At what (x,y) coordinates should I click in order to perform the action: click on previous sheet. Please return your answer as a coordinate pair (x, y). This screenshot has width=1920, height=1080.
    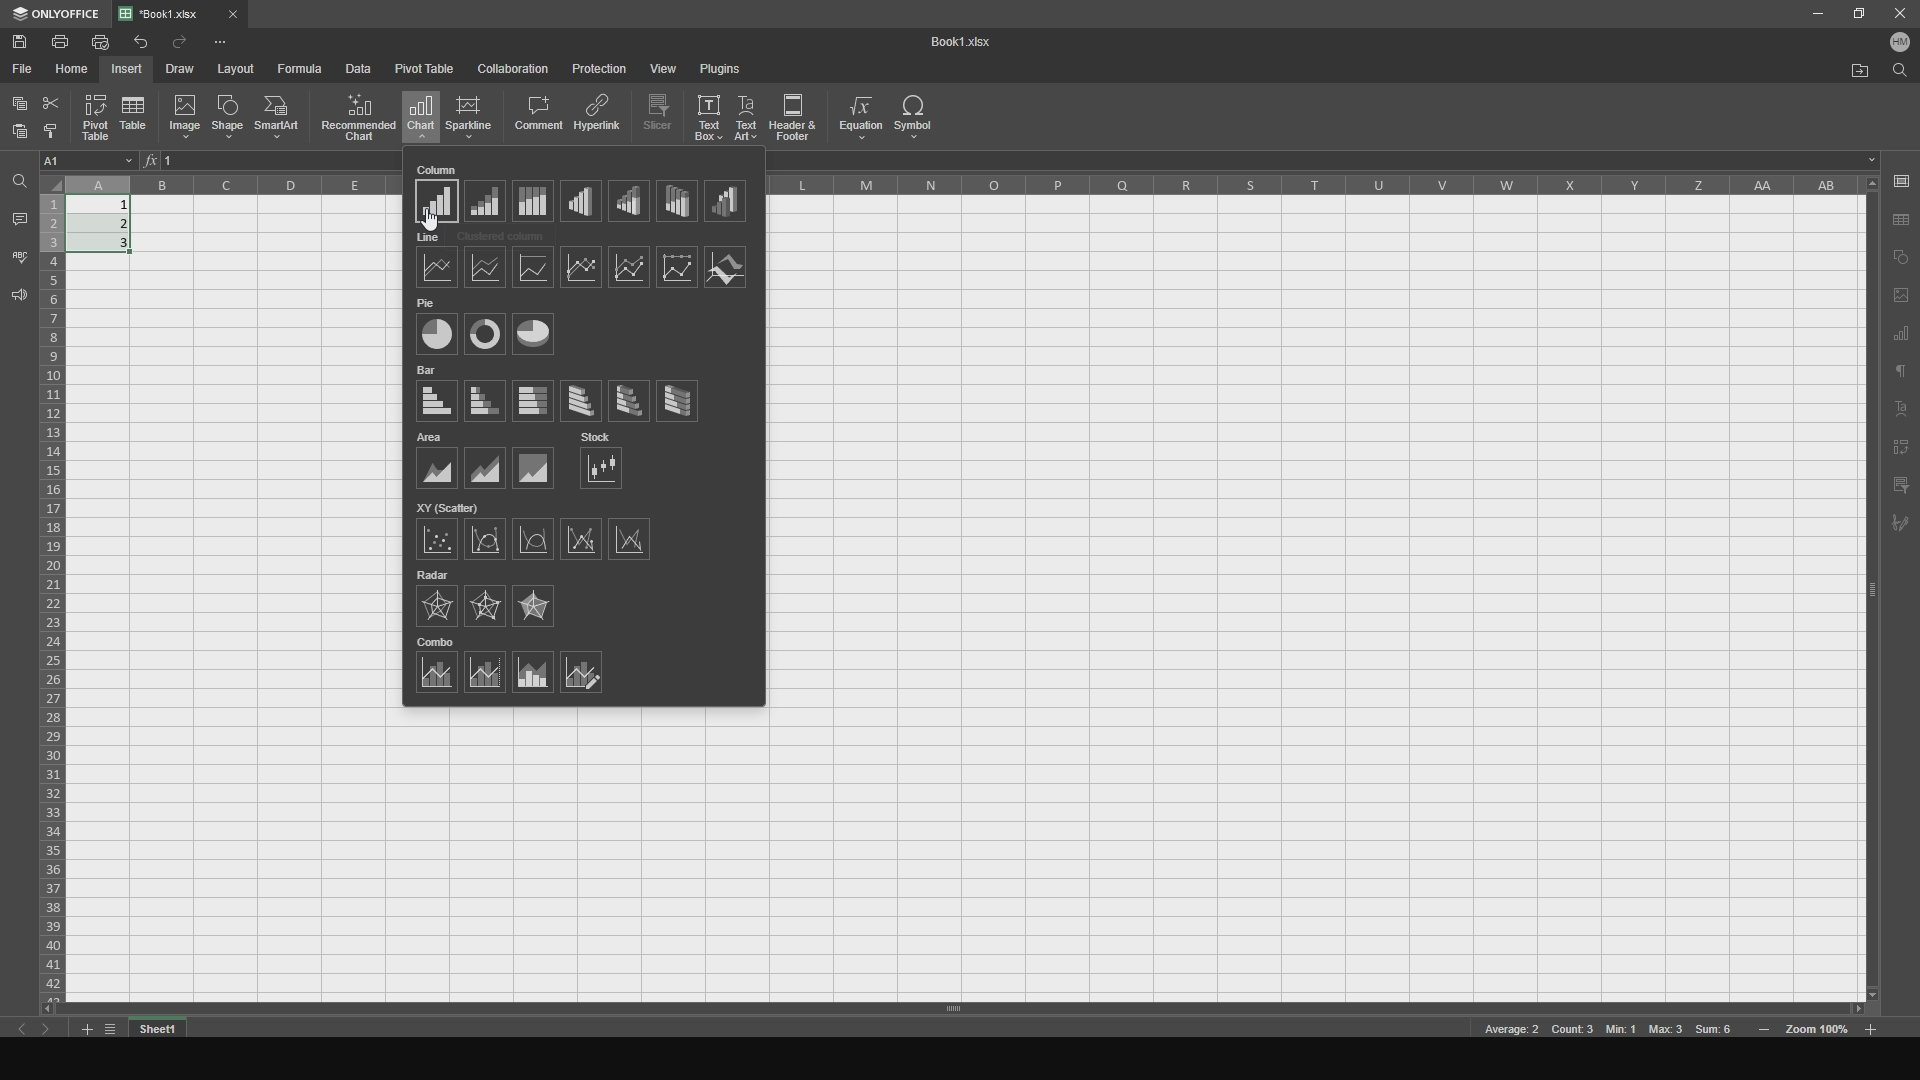
    Looking at the image, I should click on (31, 1033).